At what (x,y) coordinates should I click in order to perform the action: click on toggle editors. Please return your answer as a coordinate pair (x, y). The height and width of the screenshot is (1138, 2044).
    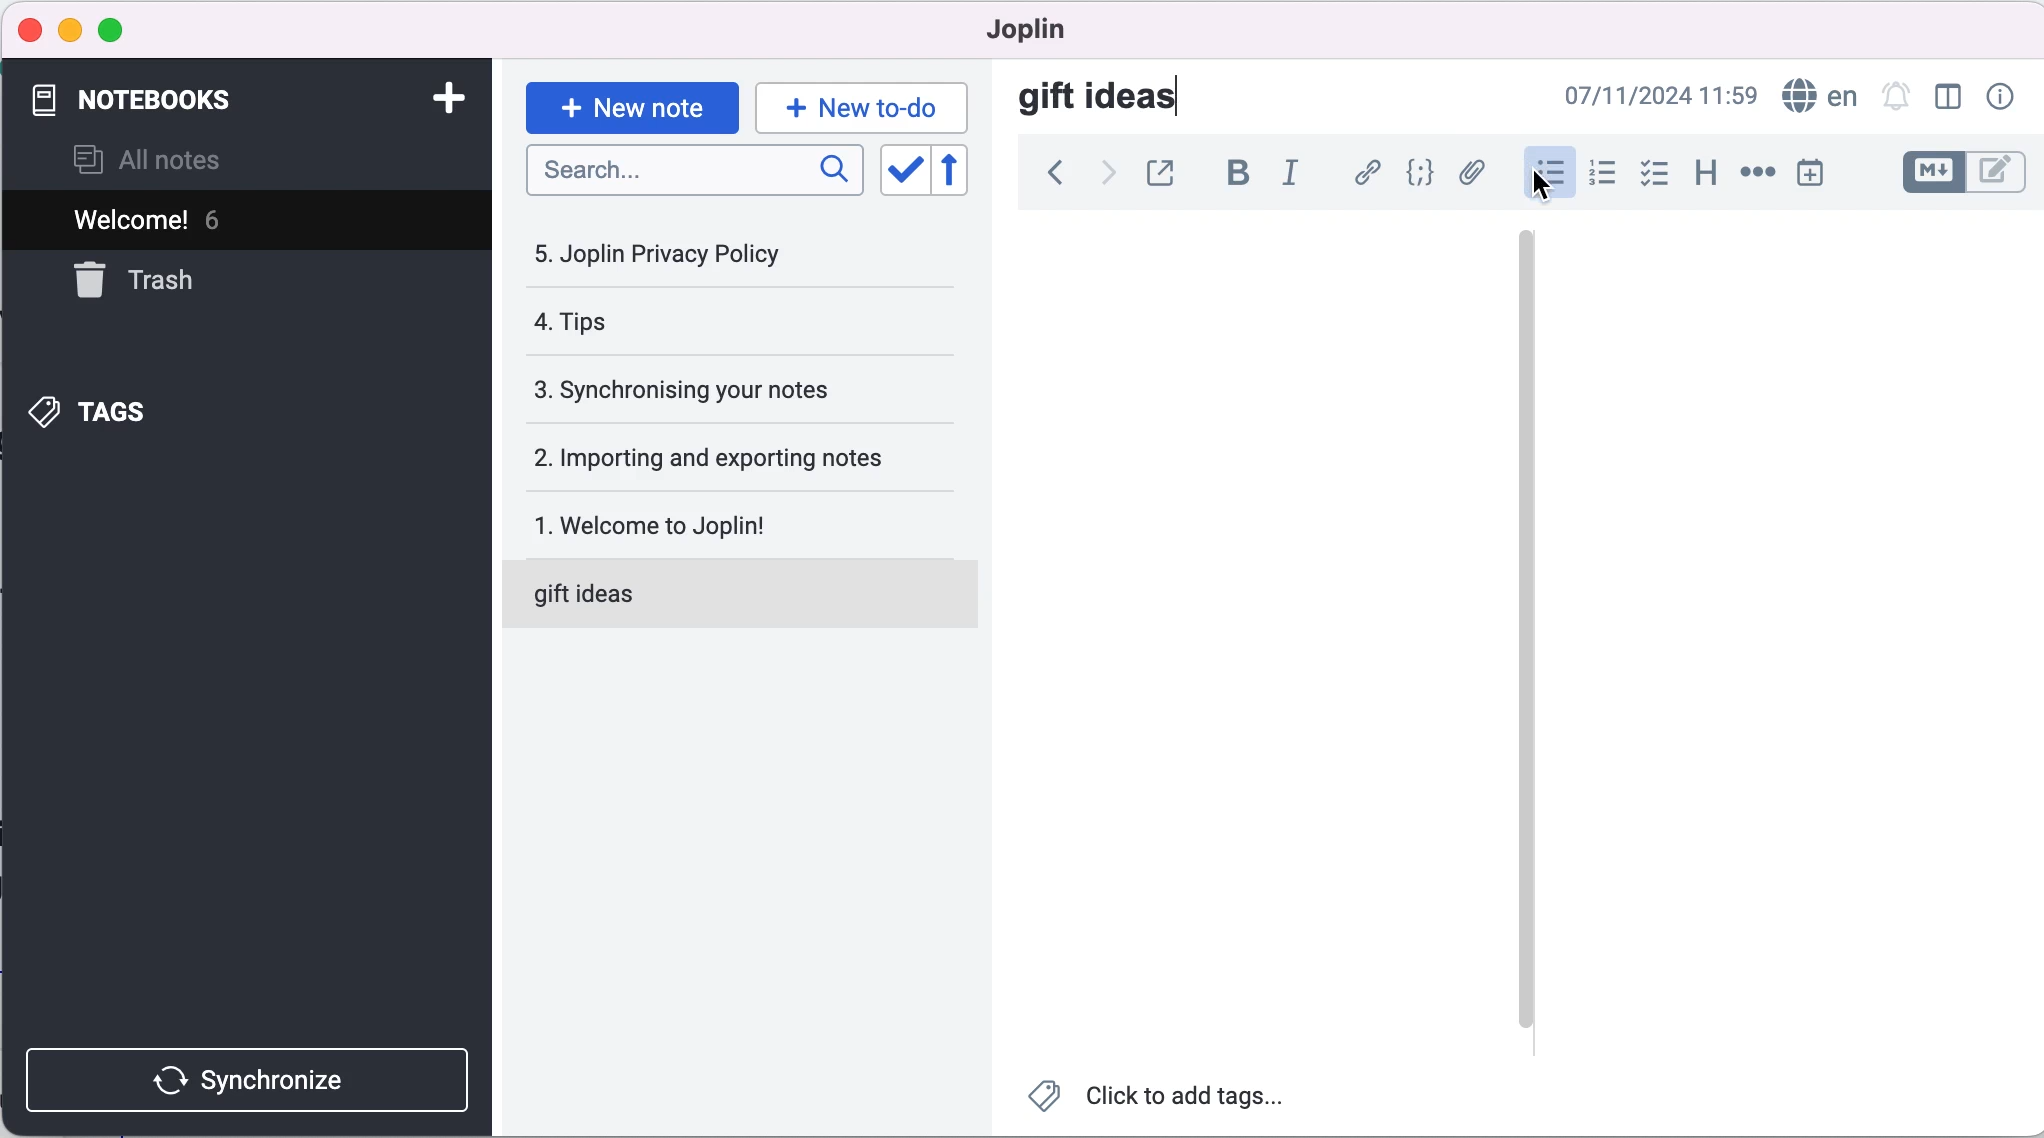
    Looking at the image, I should click on (1962, 173).